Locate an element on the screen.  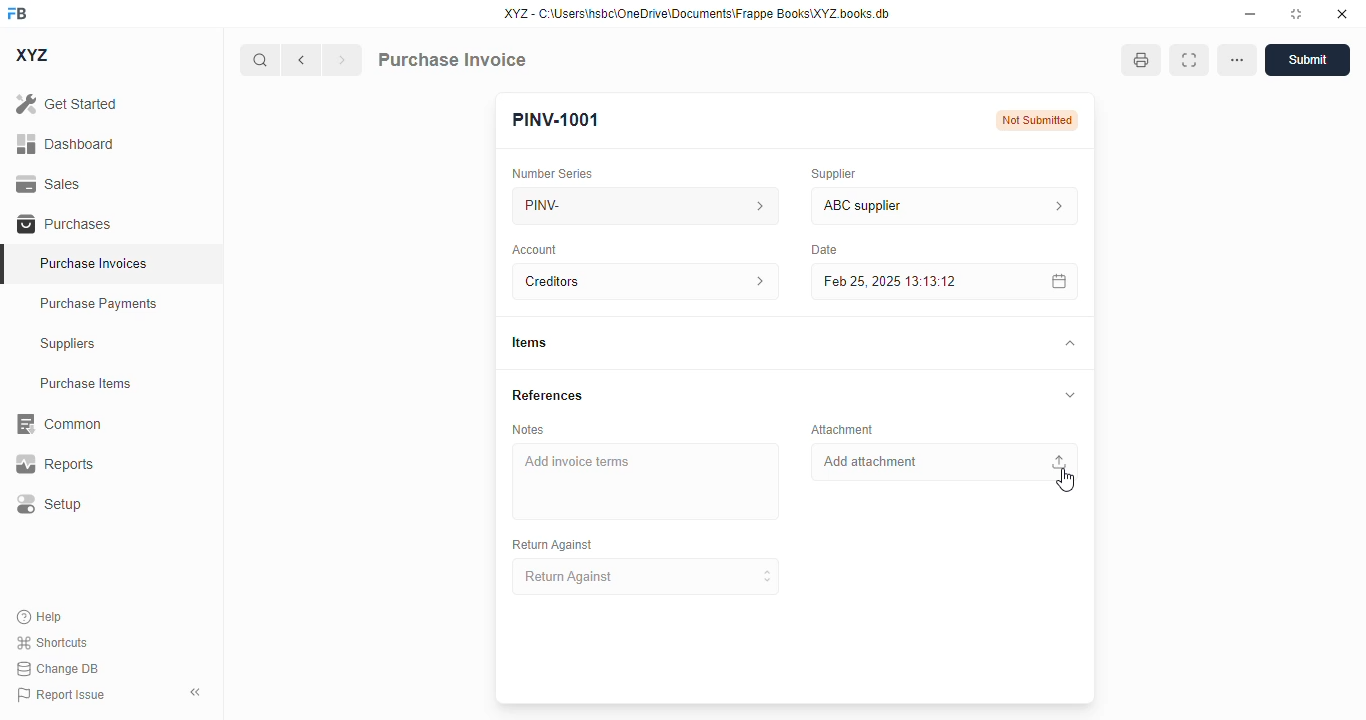
ABC supplier is located at coordinates (906, 206).